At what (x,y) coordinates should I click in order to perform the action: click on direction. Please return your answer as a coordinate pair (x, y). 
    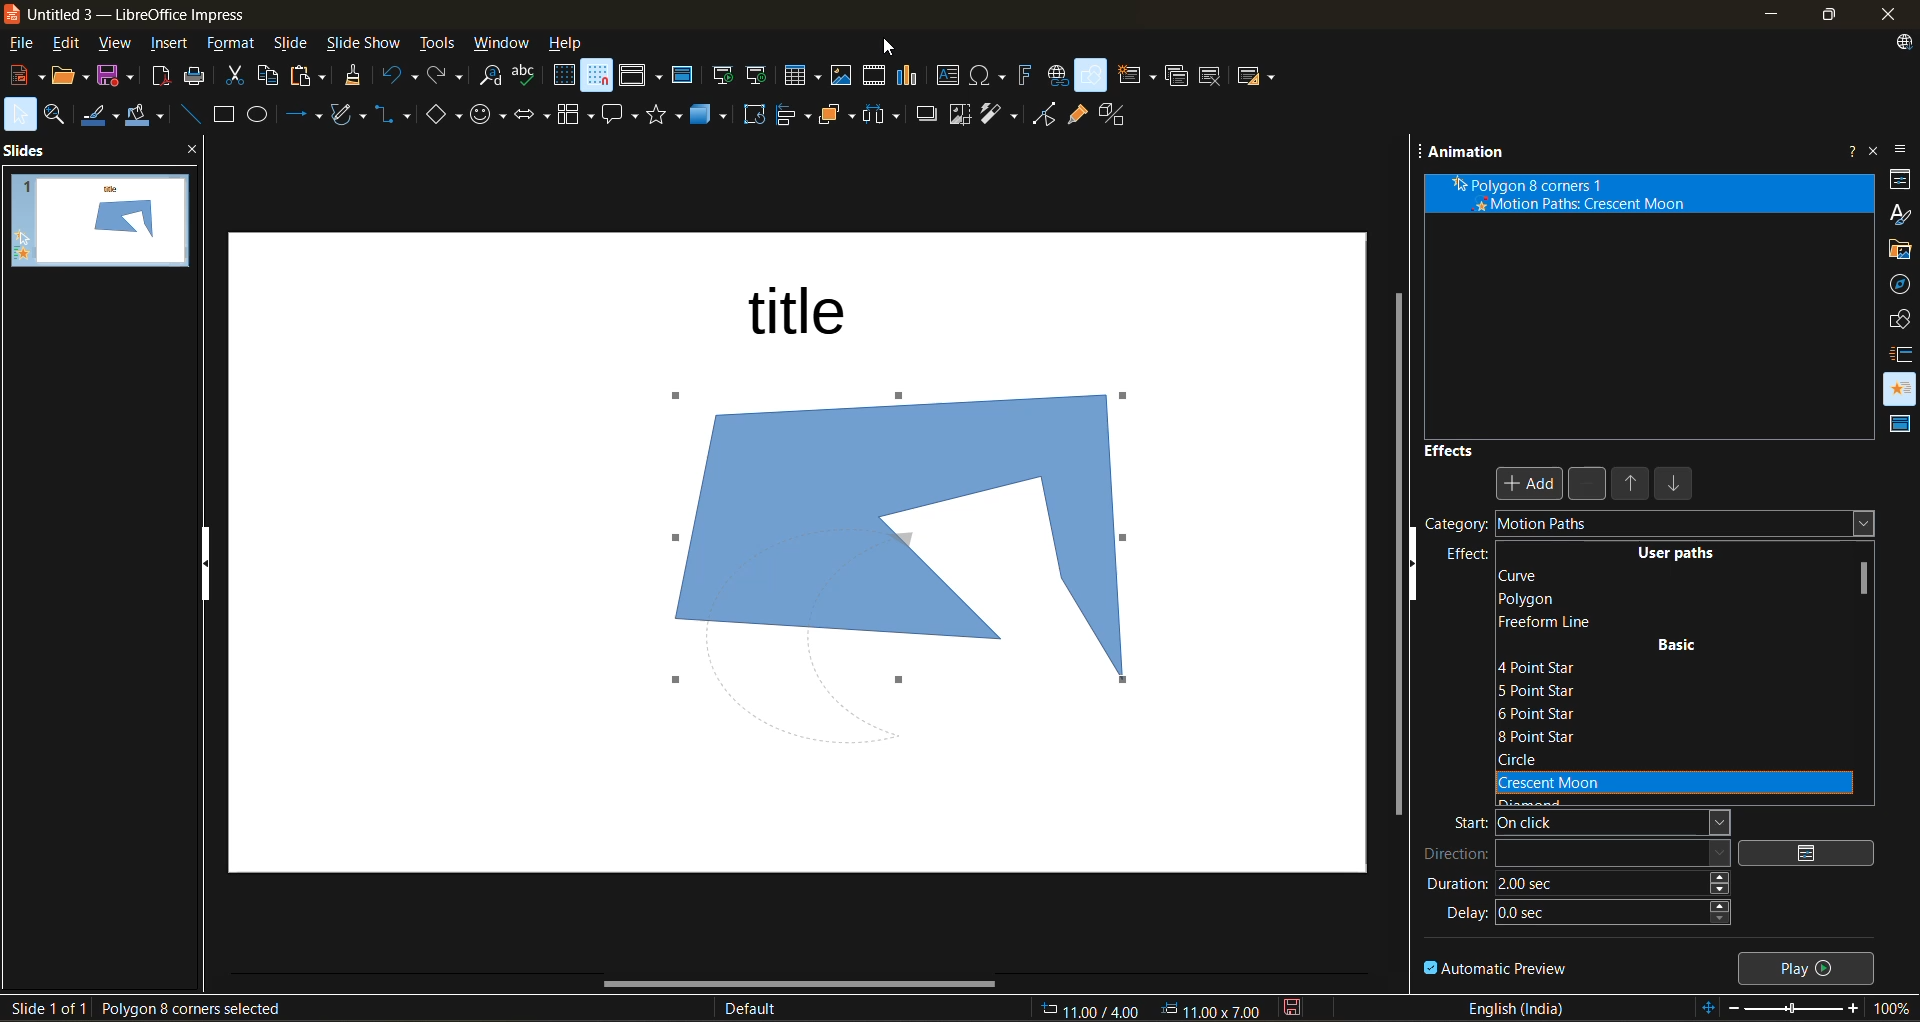
    Looking at the image, I should click on (1577, 854).